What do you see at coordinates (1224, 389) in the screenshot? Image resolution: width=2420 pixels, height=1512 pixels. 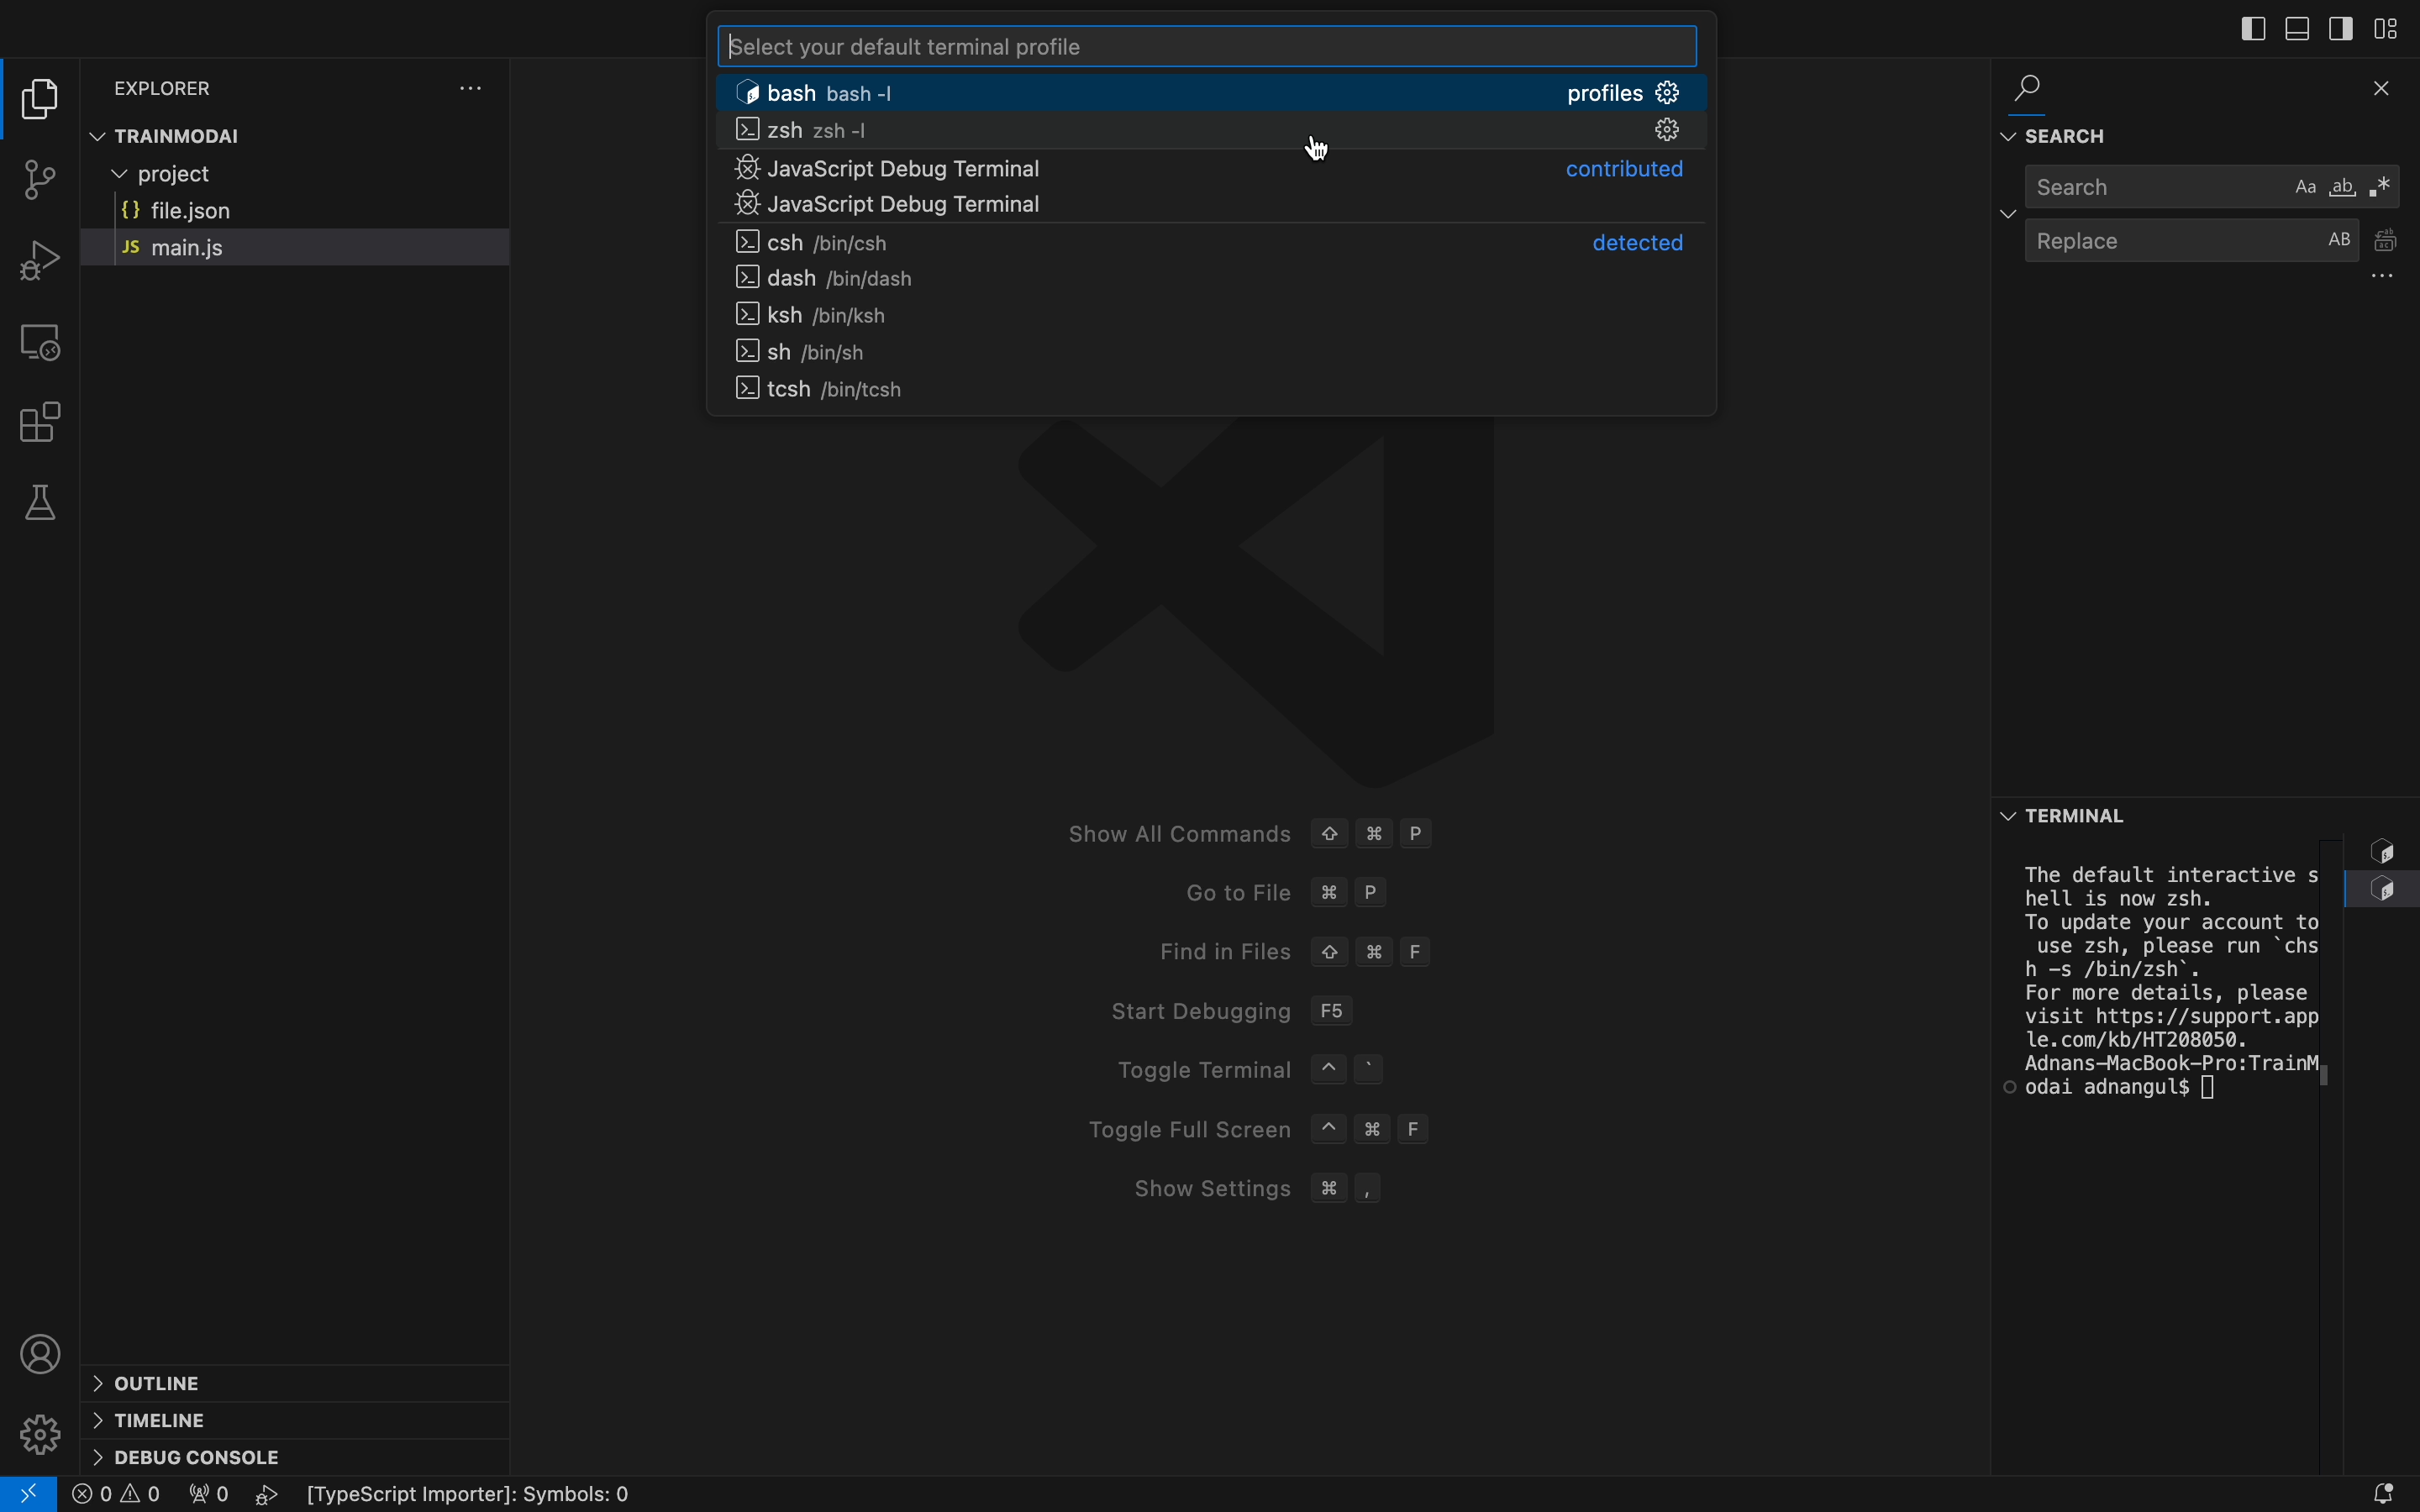 I see `` at bounding box center [1224, 389].